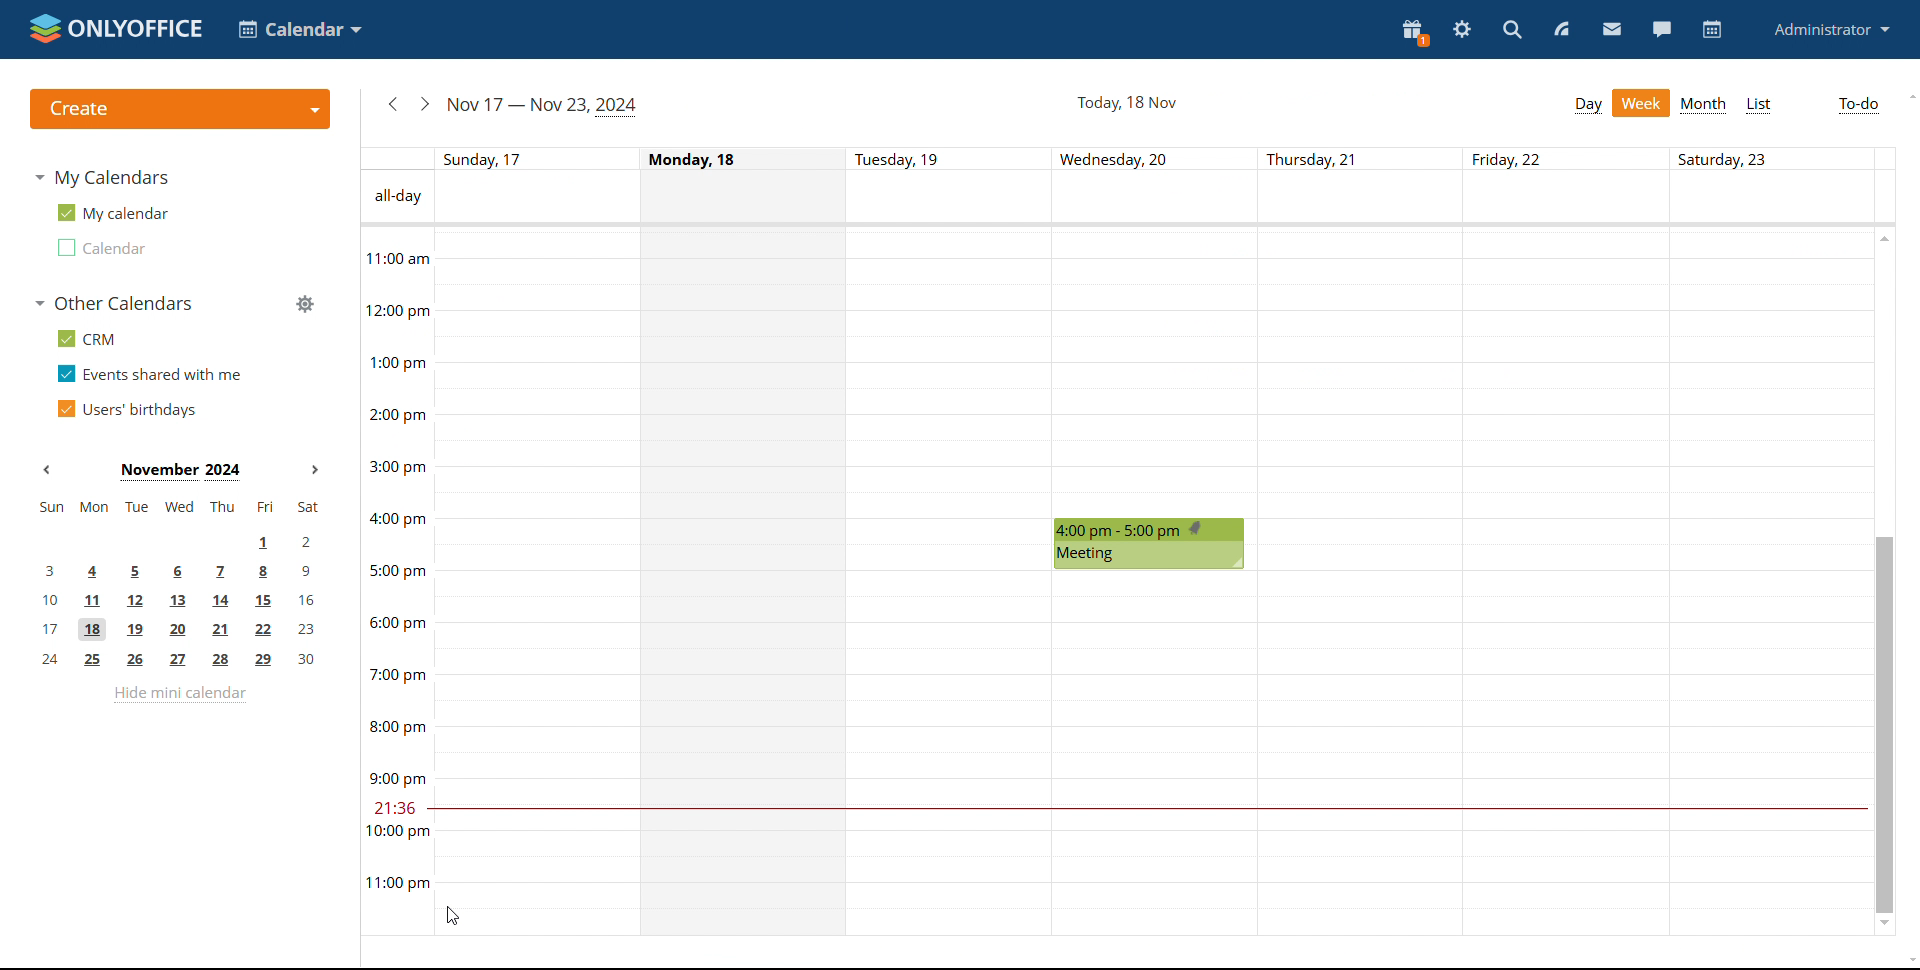  I want to click on friday, so click(1567, 582).